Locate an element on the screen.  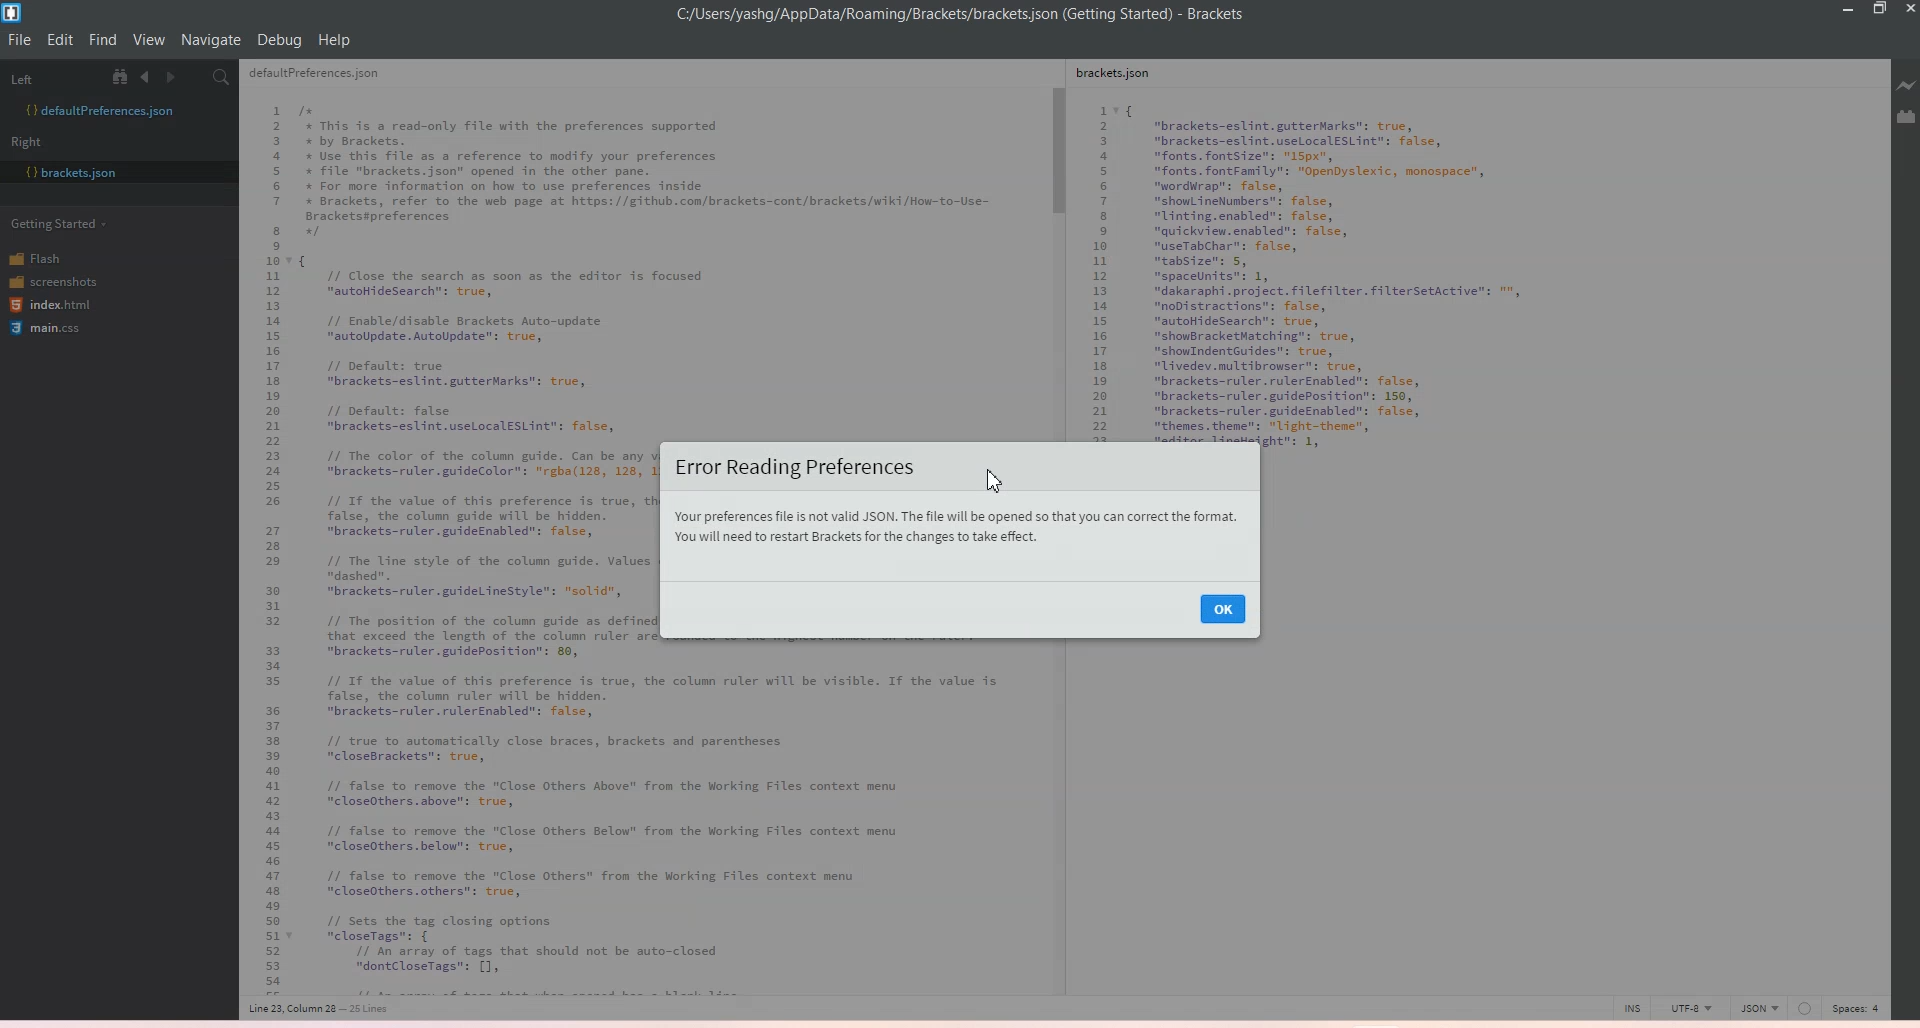
defaultPreferences.json

I”

* This is a read-only file with the preferences supported

* by Brackets.

* Use this file as a reference to modify your preferences

* file "brackets.json" opened in the other pane.

* For more information on how to use preferences inside

* Brackets, refer to the web page at https://github.com/brackets-cont/brackets/wiki/How-to-Us

*

vi

// Close the search as soon as the editor is focused
“autoHideSearch”: true,
// Enable/disable Brackets Auto-update
“autoUpdate. AutoUpdate”: true,
// Default: true
“brackets-eslint.gutterMarks”: true,
// Default: false
“brackets-eslint.uselocalESLint": false,
// The color of the column guide. Can be any valid CSS Color value.
“brackets-ruler.guideColor”: "rgba(128, 128, 128, 0.5)",
// Tf the value of this preference is true, the column guide will be visible. Tf the val.
“brackets-ruler.guideEnabled”: false,
// The line style of the column guide. Values can be one of the following: "solid", "dott
“brackets-ruler.guidelineStyle": "solid",
// The position of the column guide as defined by a column number that is zero or greater
“brackets-ruler.guidePosition”: 80,
// Tf the value of this preference is true, the column ruler will be visible. Tf the val.
“brackets-ruler.rulerEnabled”: false,
// true to automatically close braces, brackets and parentheses
“closeBrackets”: true,
// false to remove the "Close Others Above” from the Working Files context menu
“closeOthers.above”: true,
// false to remove the "Close Others Below” from the Working Files context menu
“closeOthers.below": true,
// false to remove the "Close Others” from the Working Files context menu
“closeOthers.others”: true, is located at coordinates (450, 534).